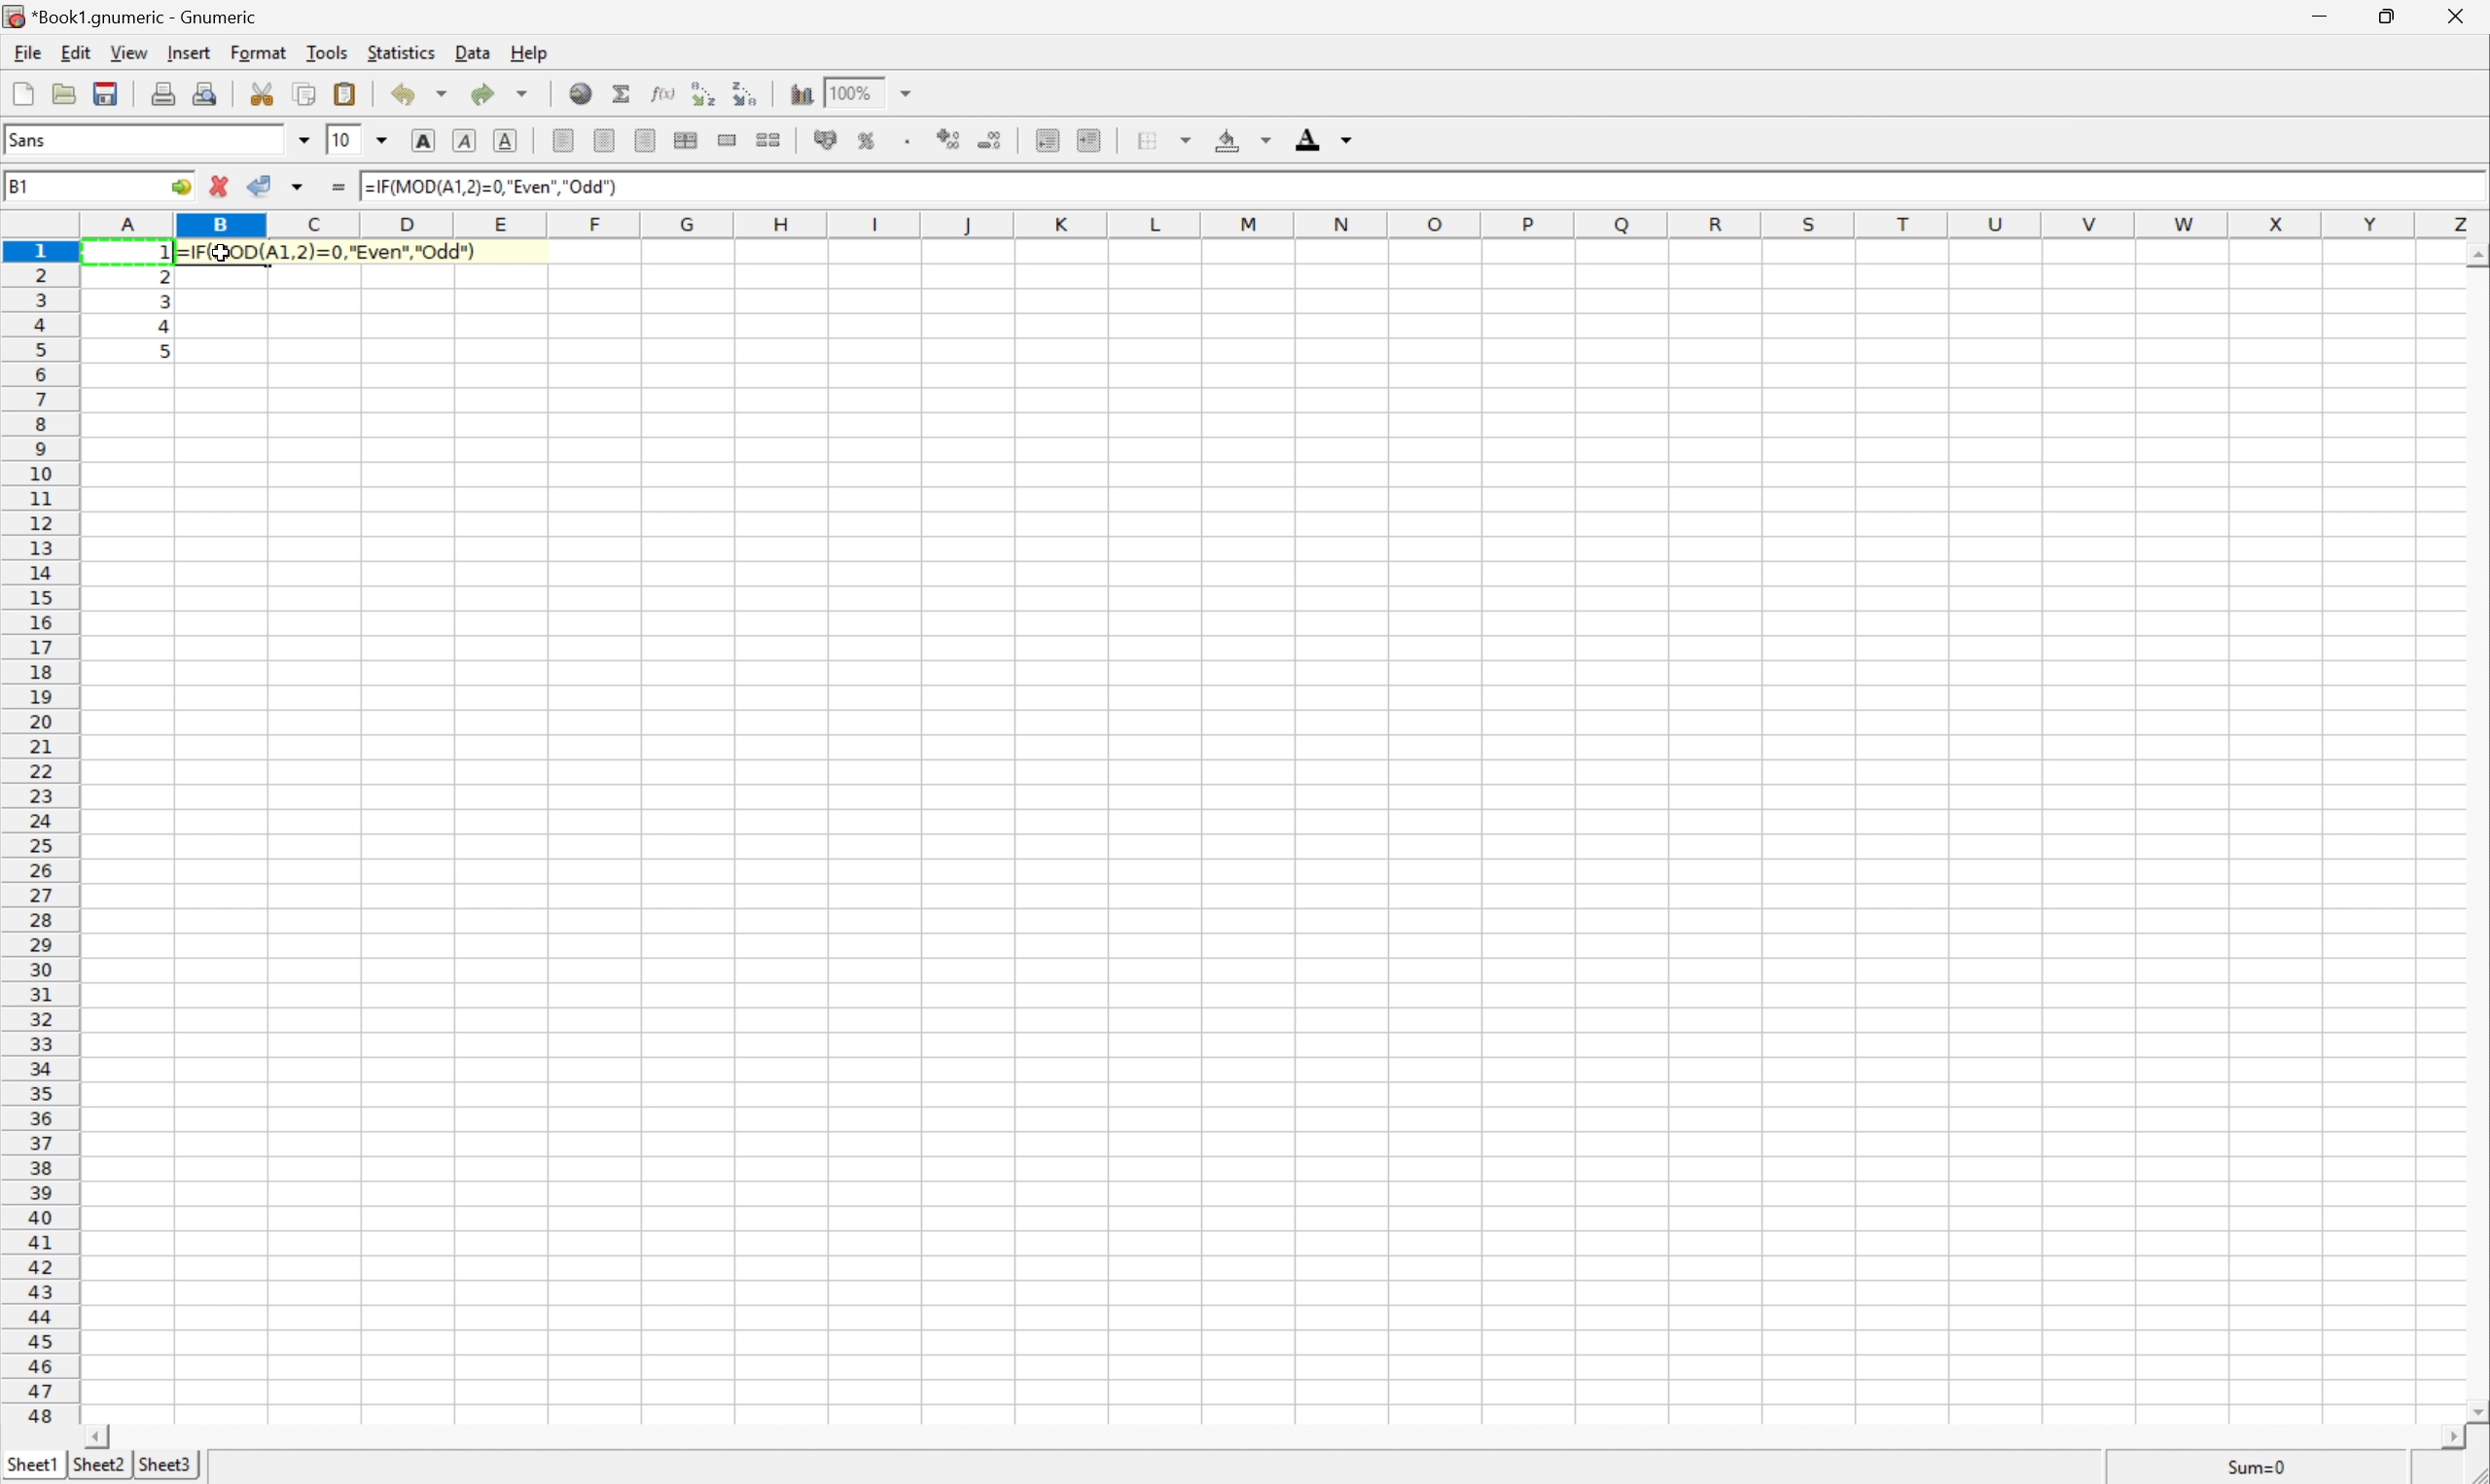 The height and width of the screenshot is (1484, 2490). Describe the element at coordinates (1284, 223) in the screenshot. I see `Column names` at that location.